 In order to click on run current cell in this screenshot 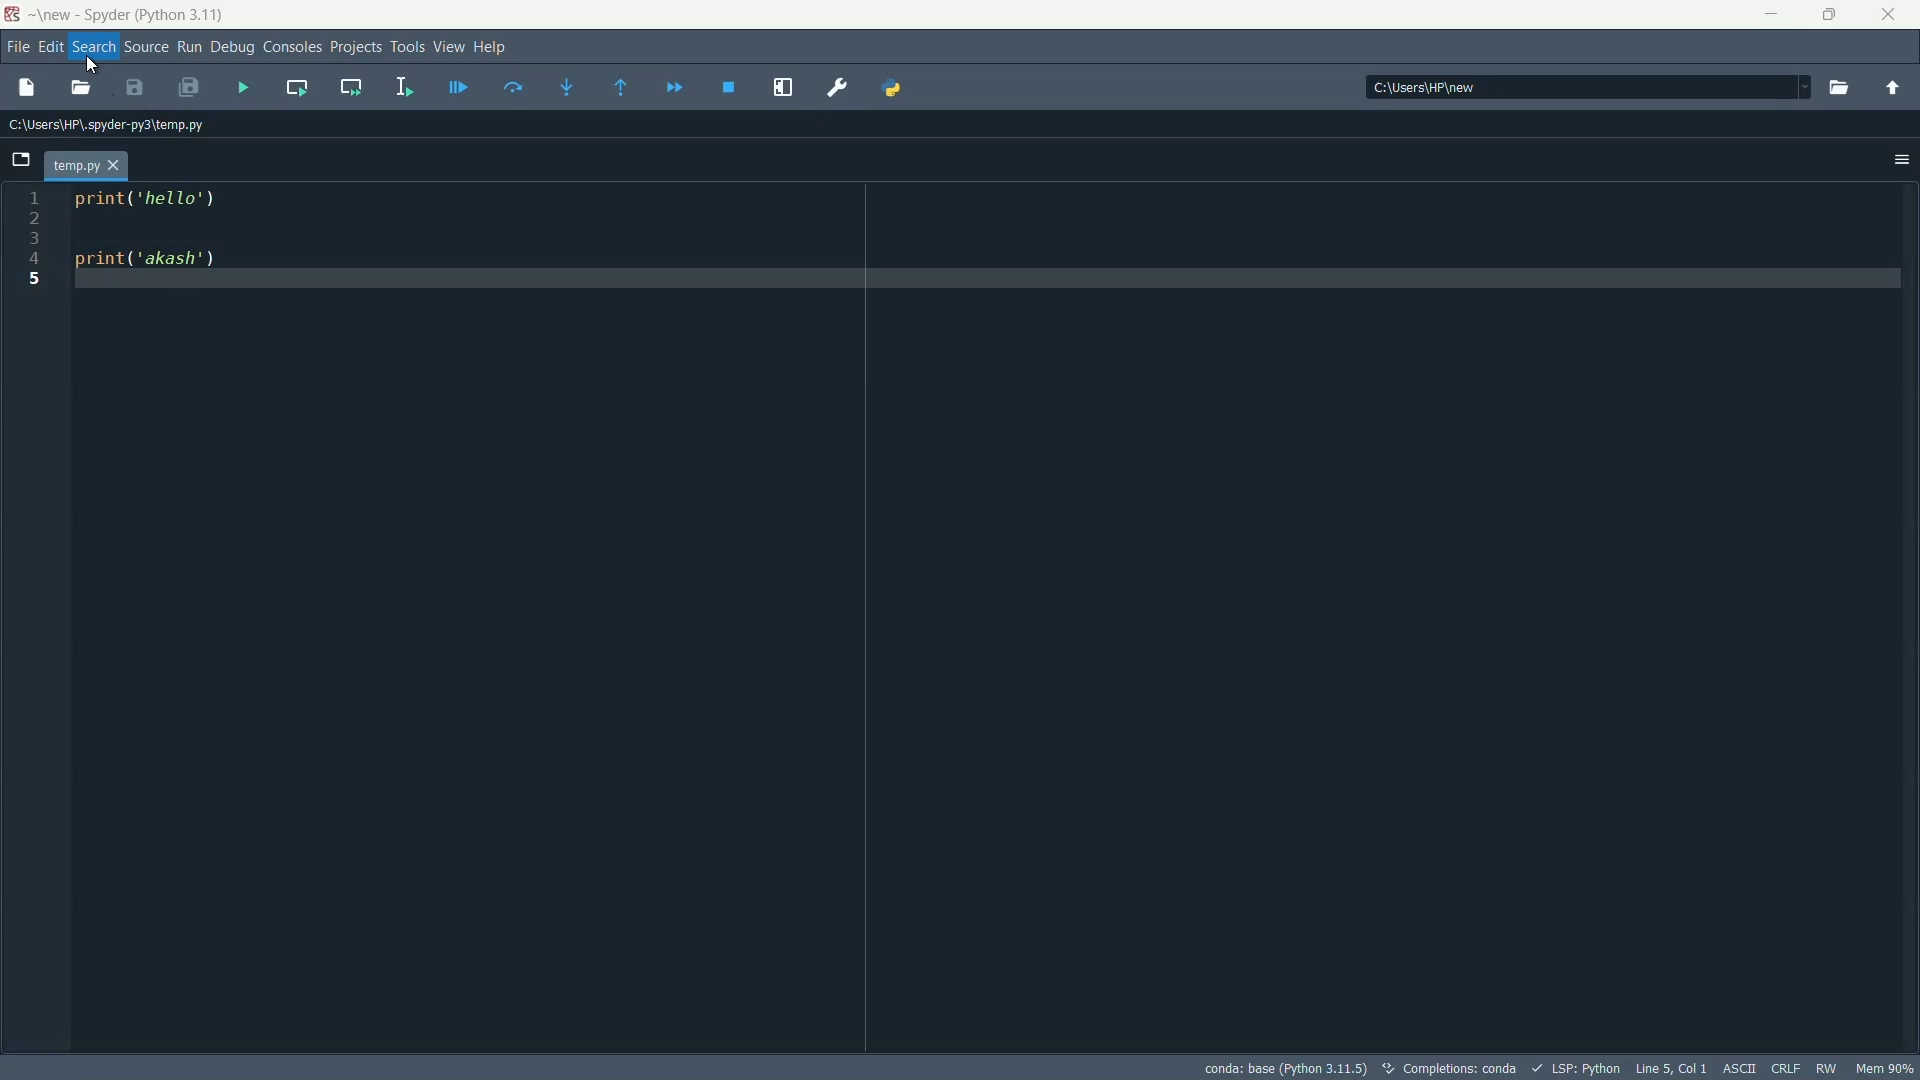, I will do `click(298, 86)`.